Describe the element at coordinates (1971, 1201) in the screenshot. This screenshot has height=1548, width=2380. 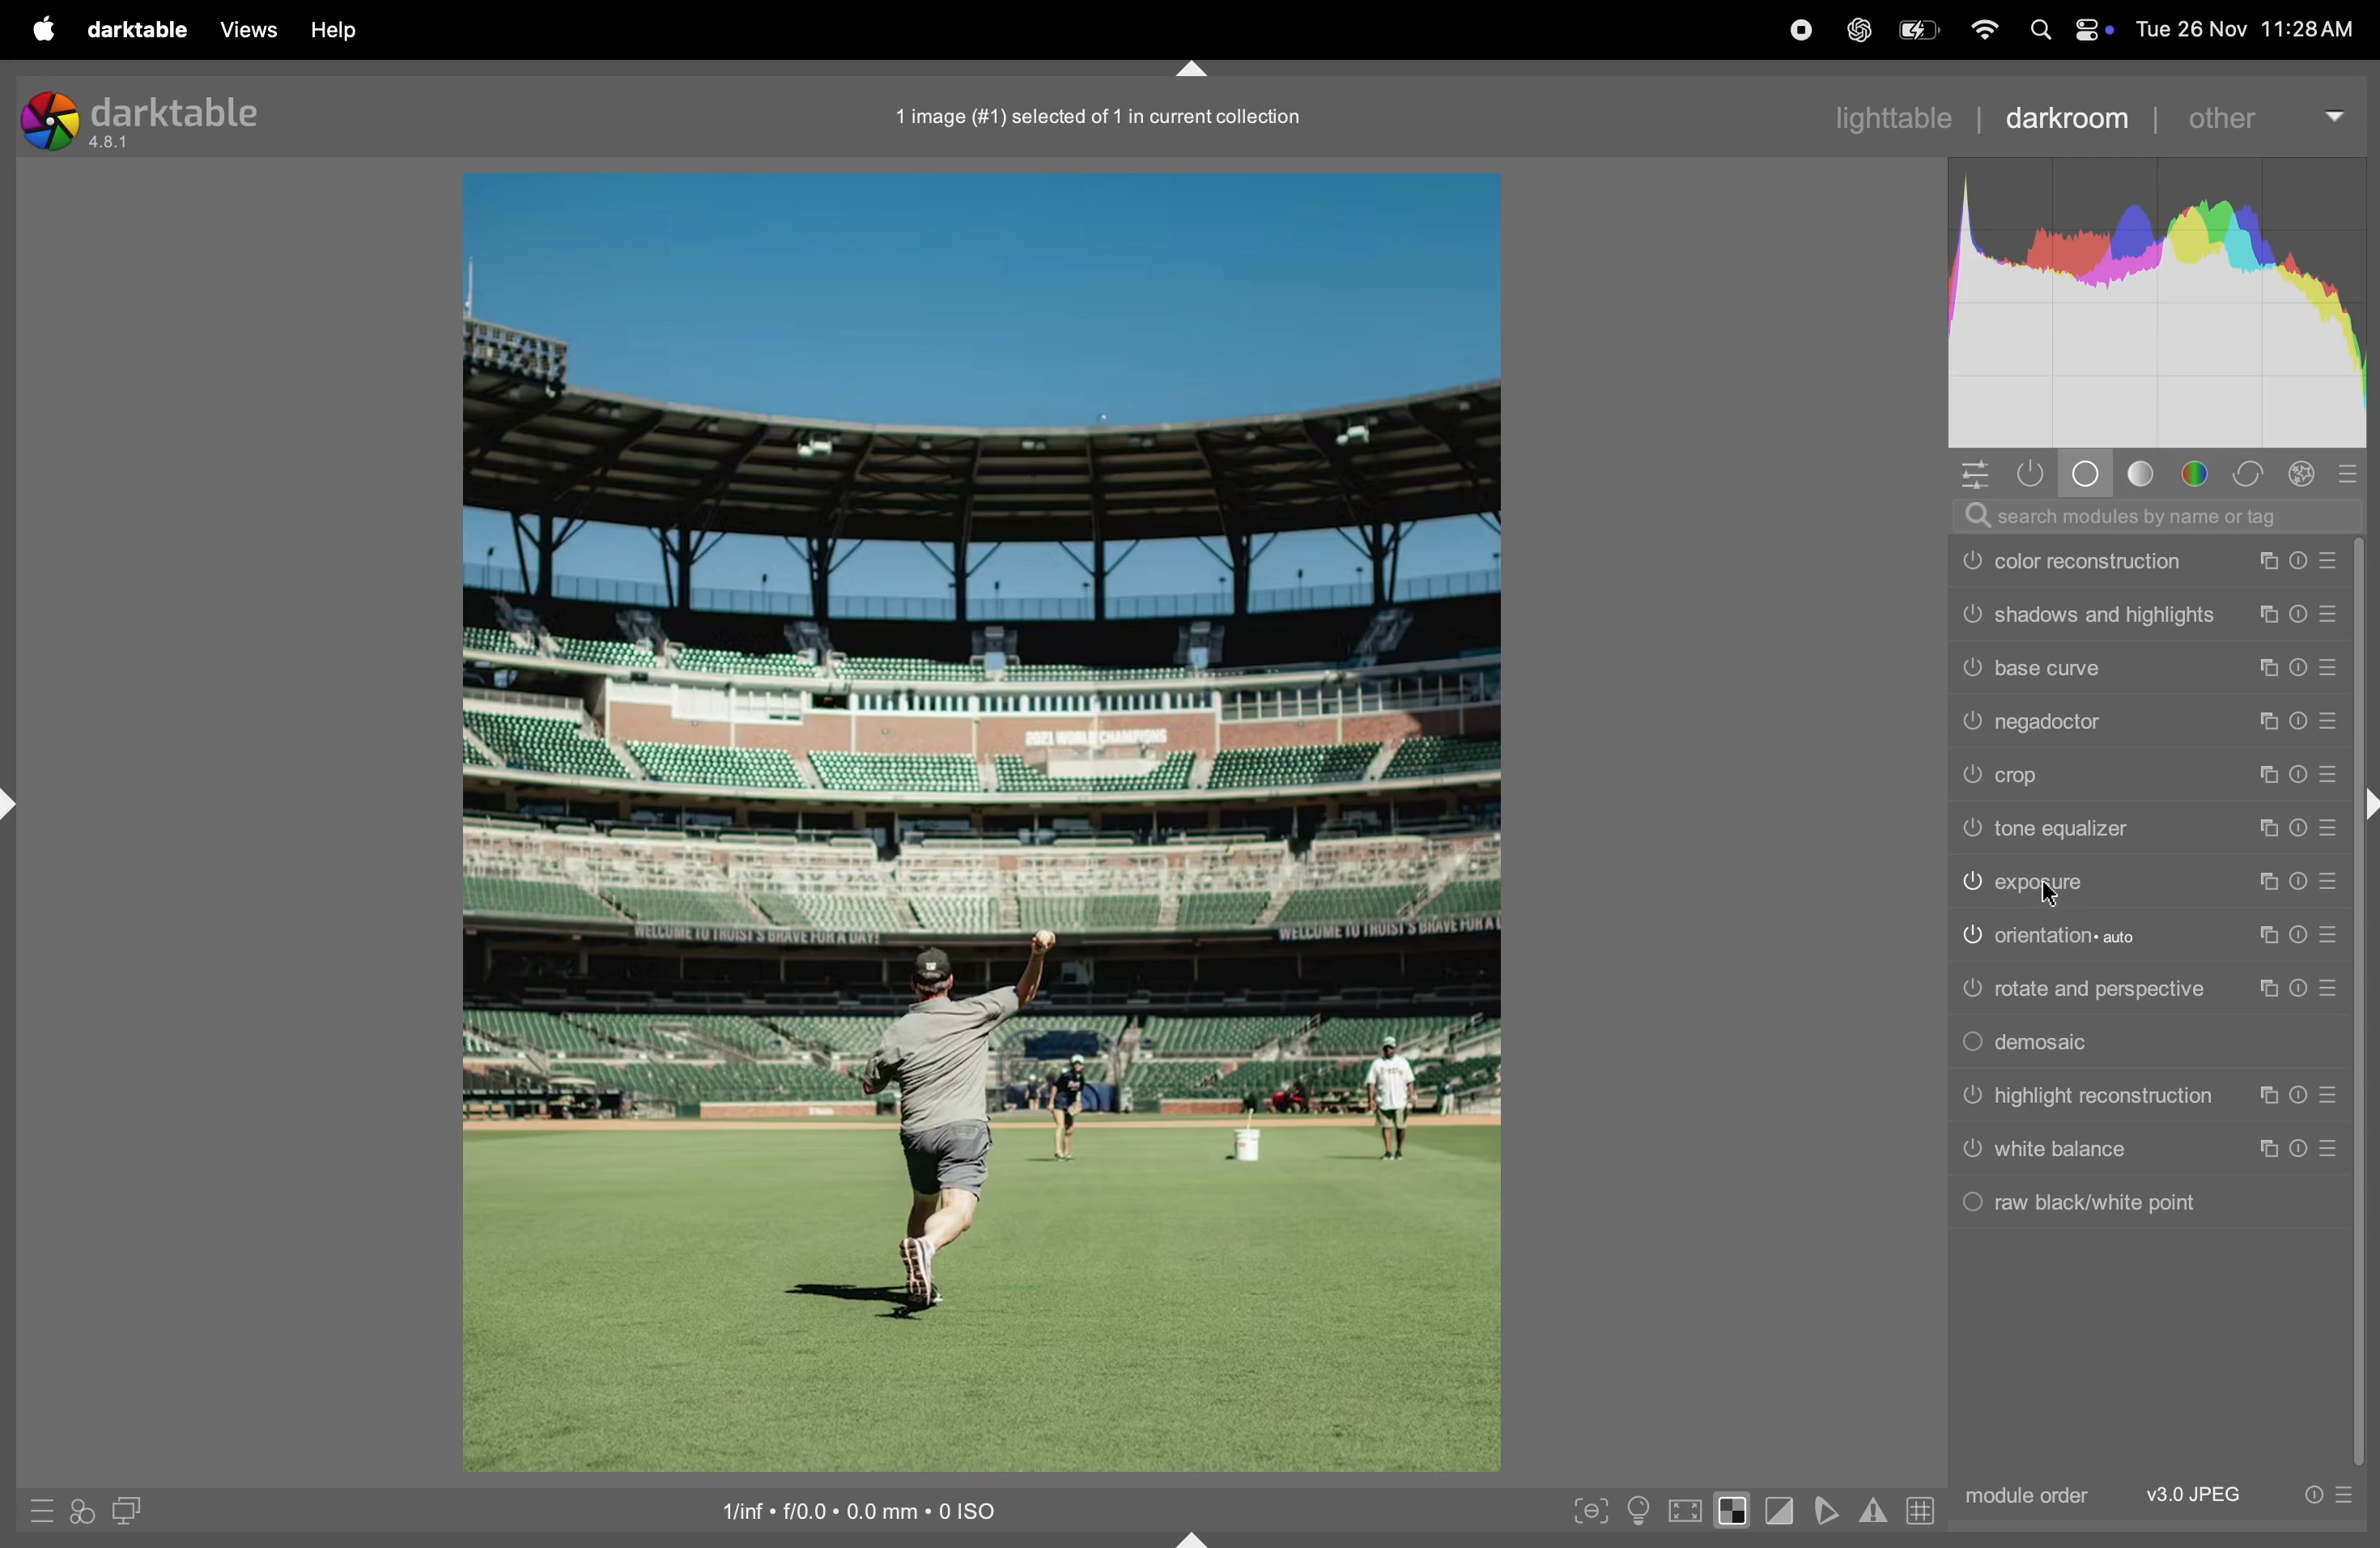
I see `Switch on or off` at that location.